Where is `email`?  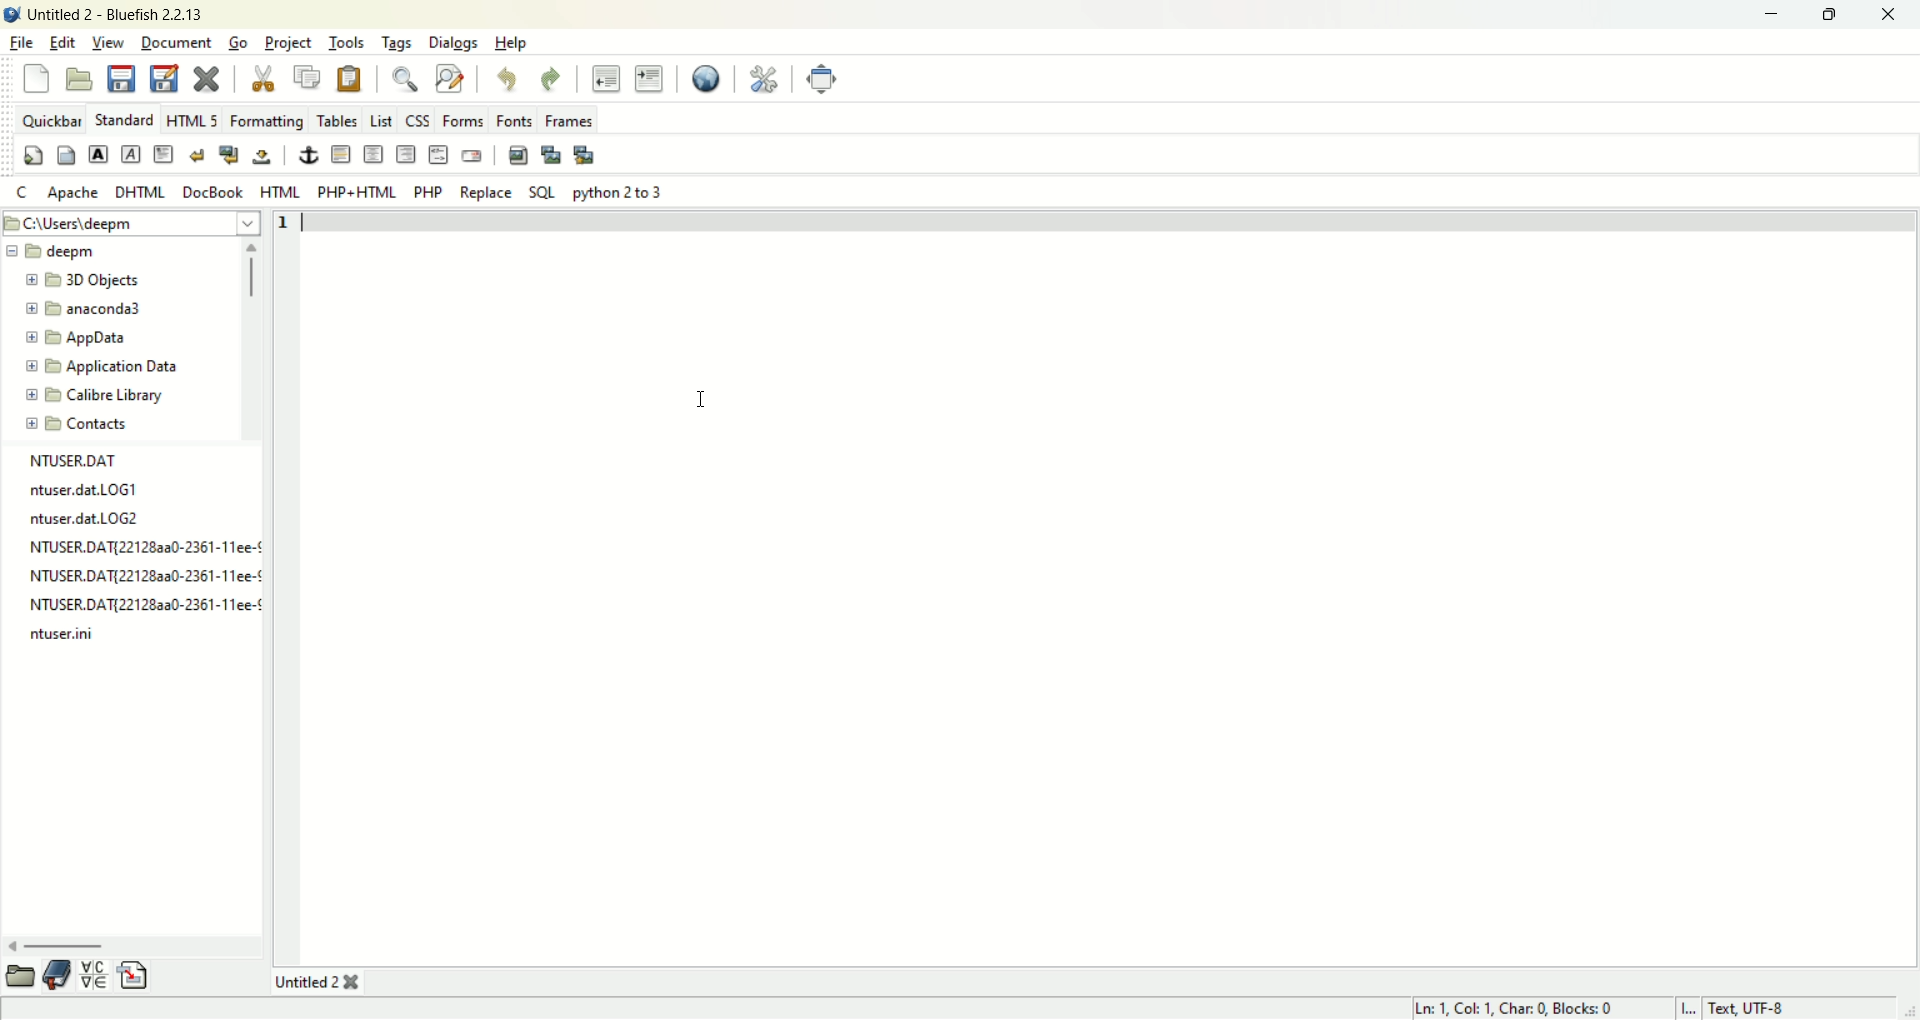 email is located at coordinates (471, 154).